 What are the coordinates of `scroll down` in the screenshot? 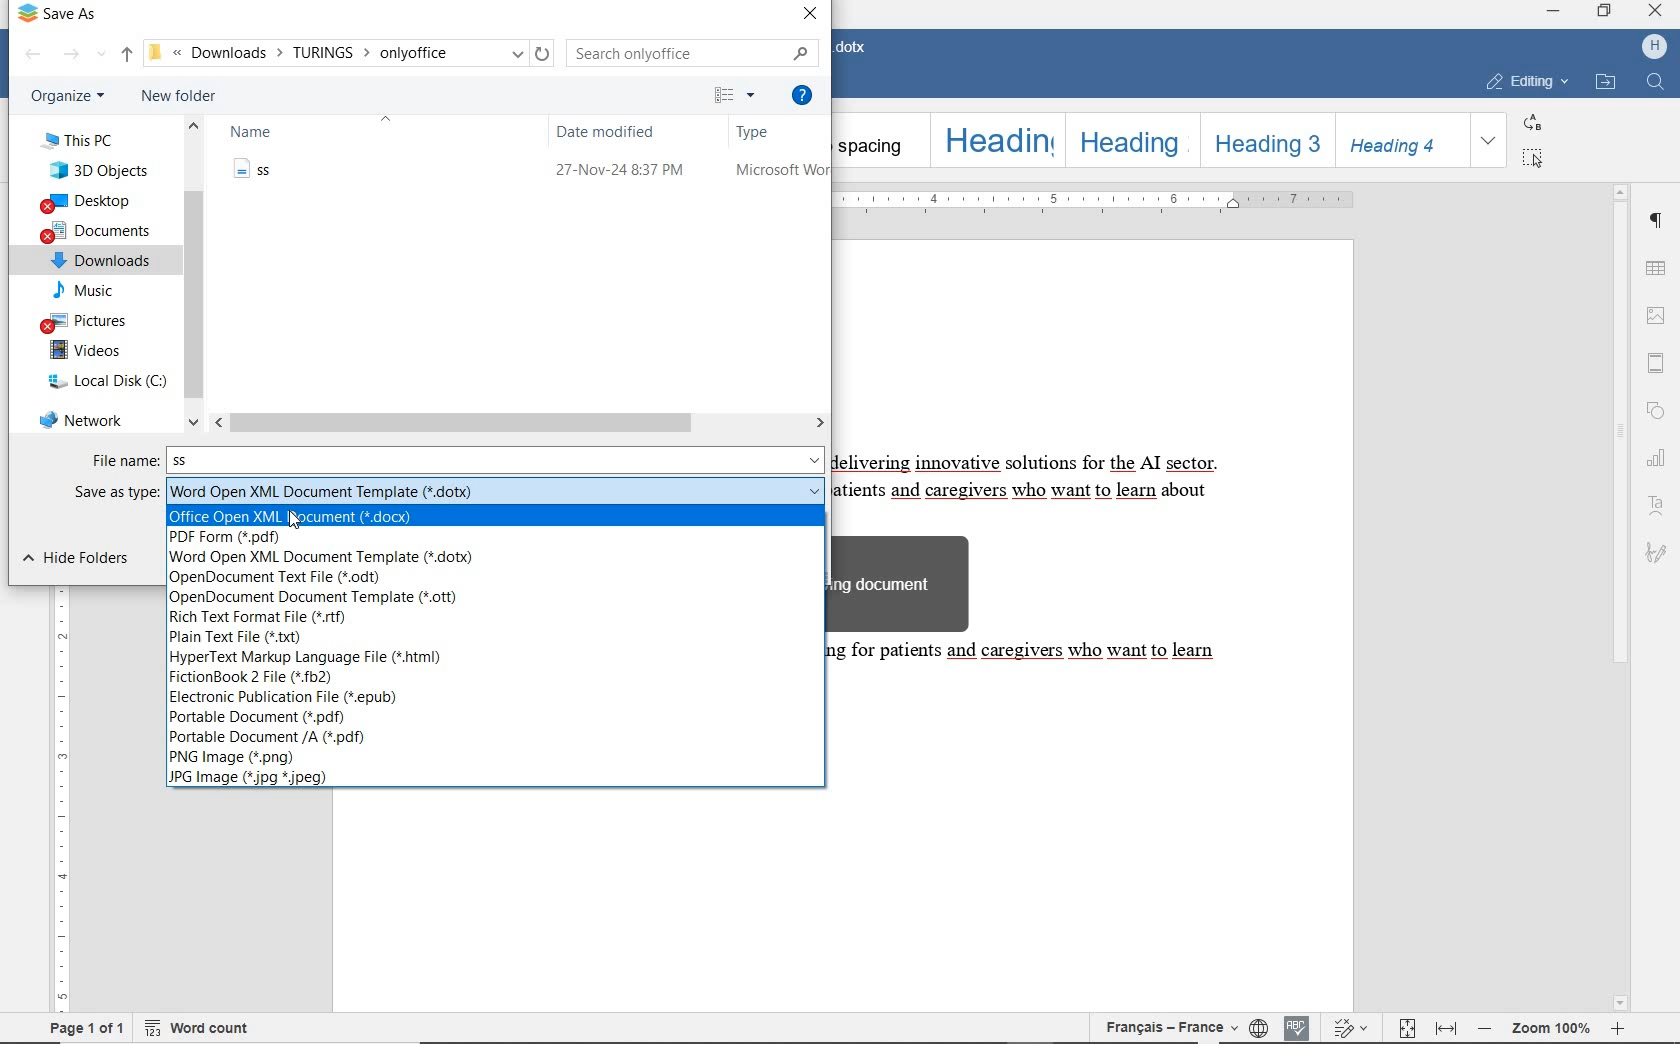 It's located at (194, 424).